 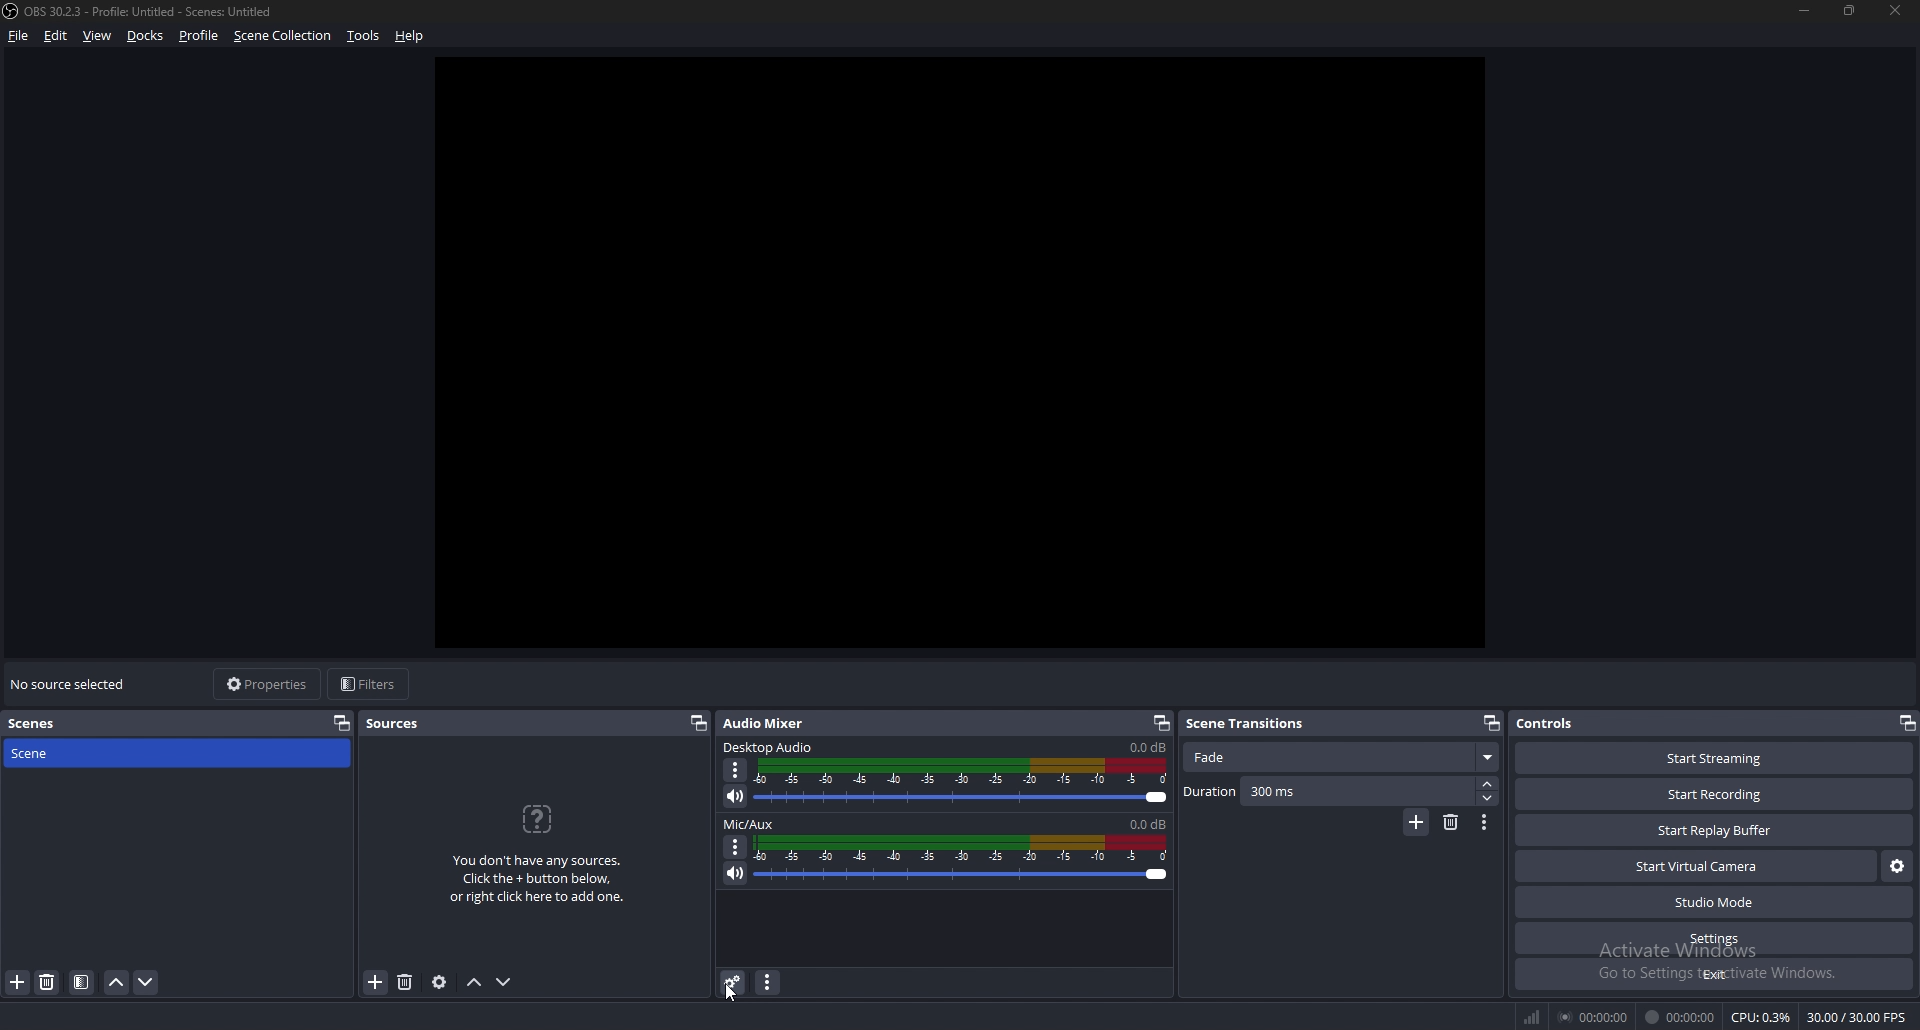 I want to click on minimize, so click(x=1803, y=11).